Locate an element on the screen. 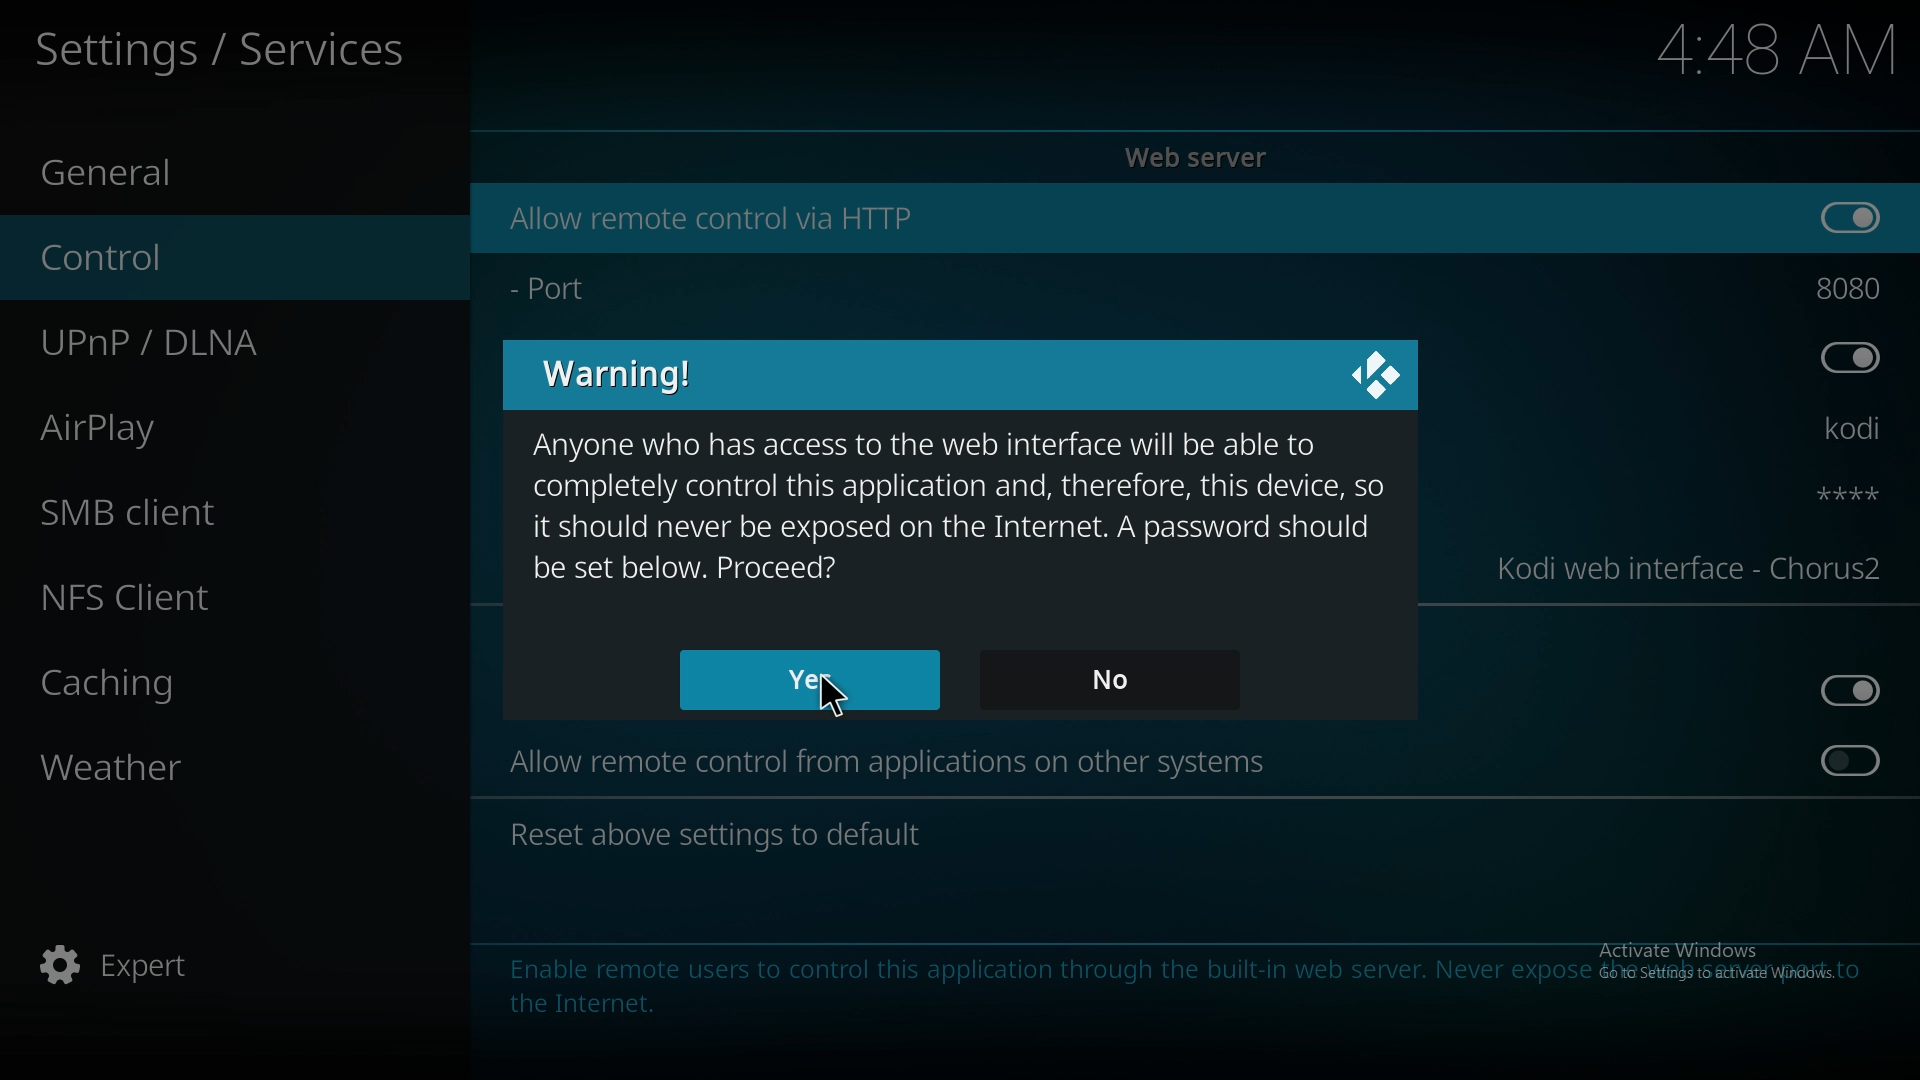 The width and height of the screenshot is (1920, 1080). off is located at coordinates (1849, 689).